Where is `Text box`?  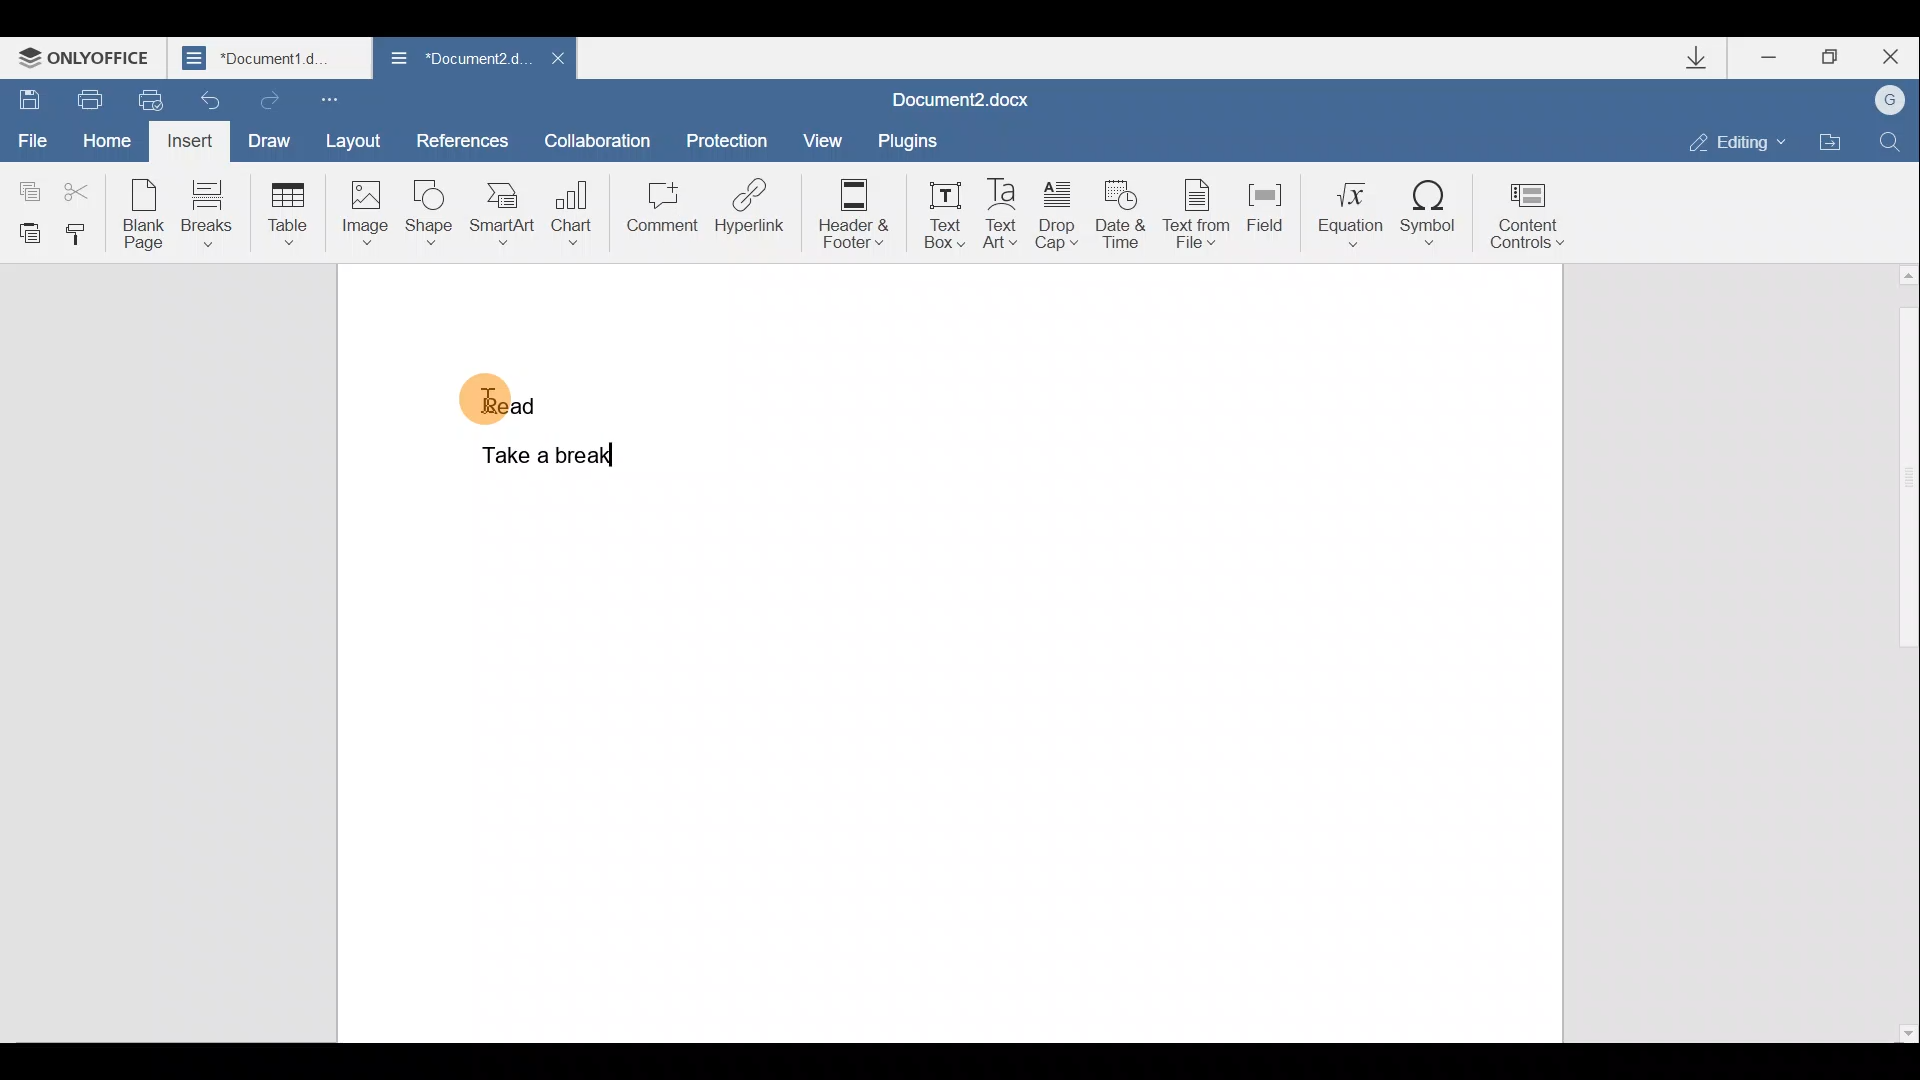
Text box is located at coordinates (944, 214).